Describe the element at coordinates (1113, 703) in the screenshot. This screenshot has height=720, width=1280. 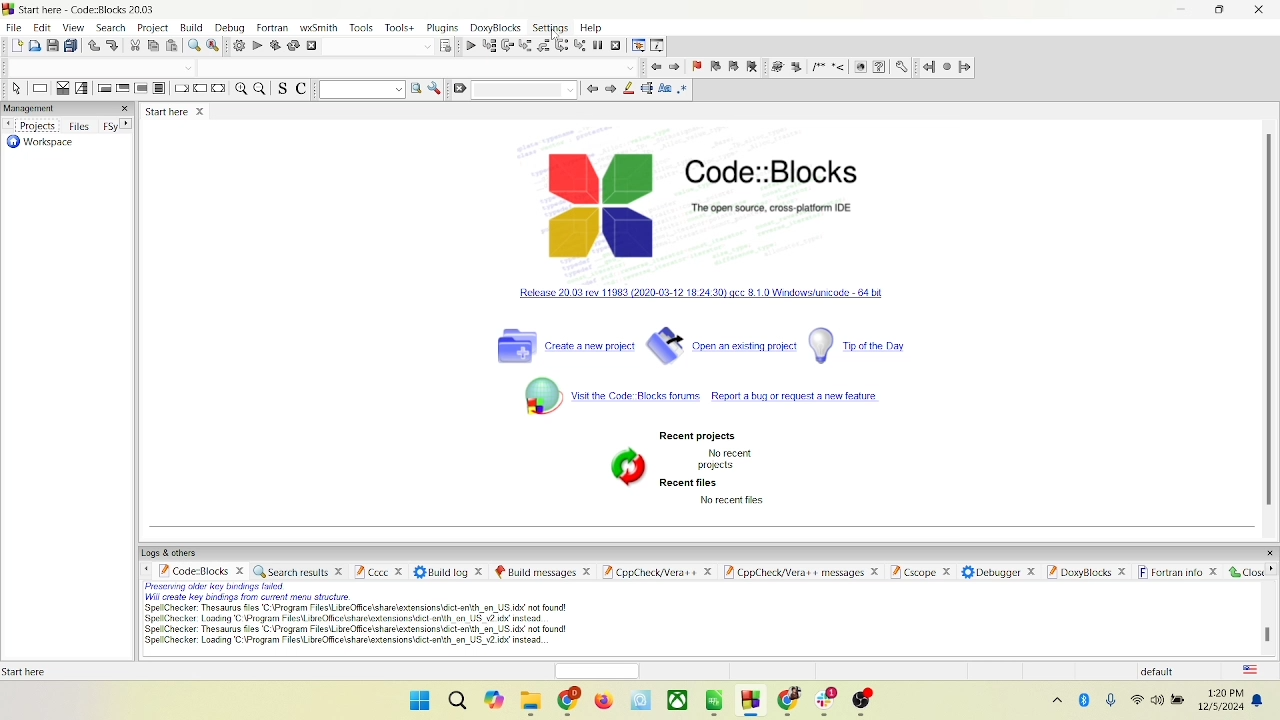
I see `microphone` at that location.